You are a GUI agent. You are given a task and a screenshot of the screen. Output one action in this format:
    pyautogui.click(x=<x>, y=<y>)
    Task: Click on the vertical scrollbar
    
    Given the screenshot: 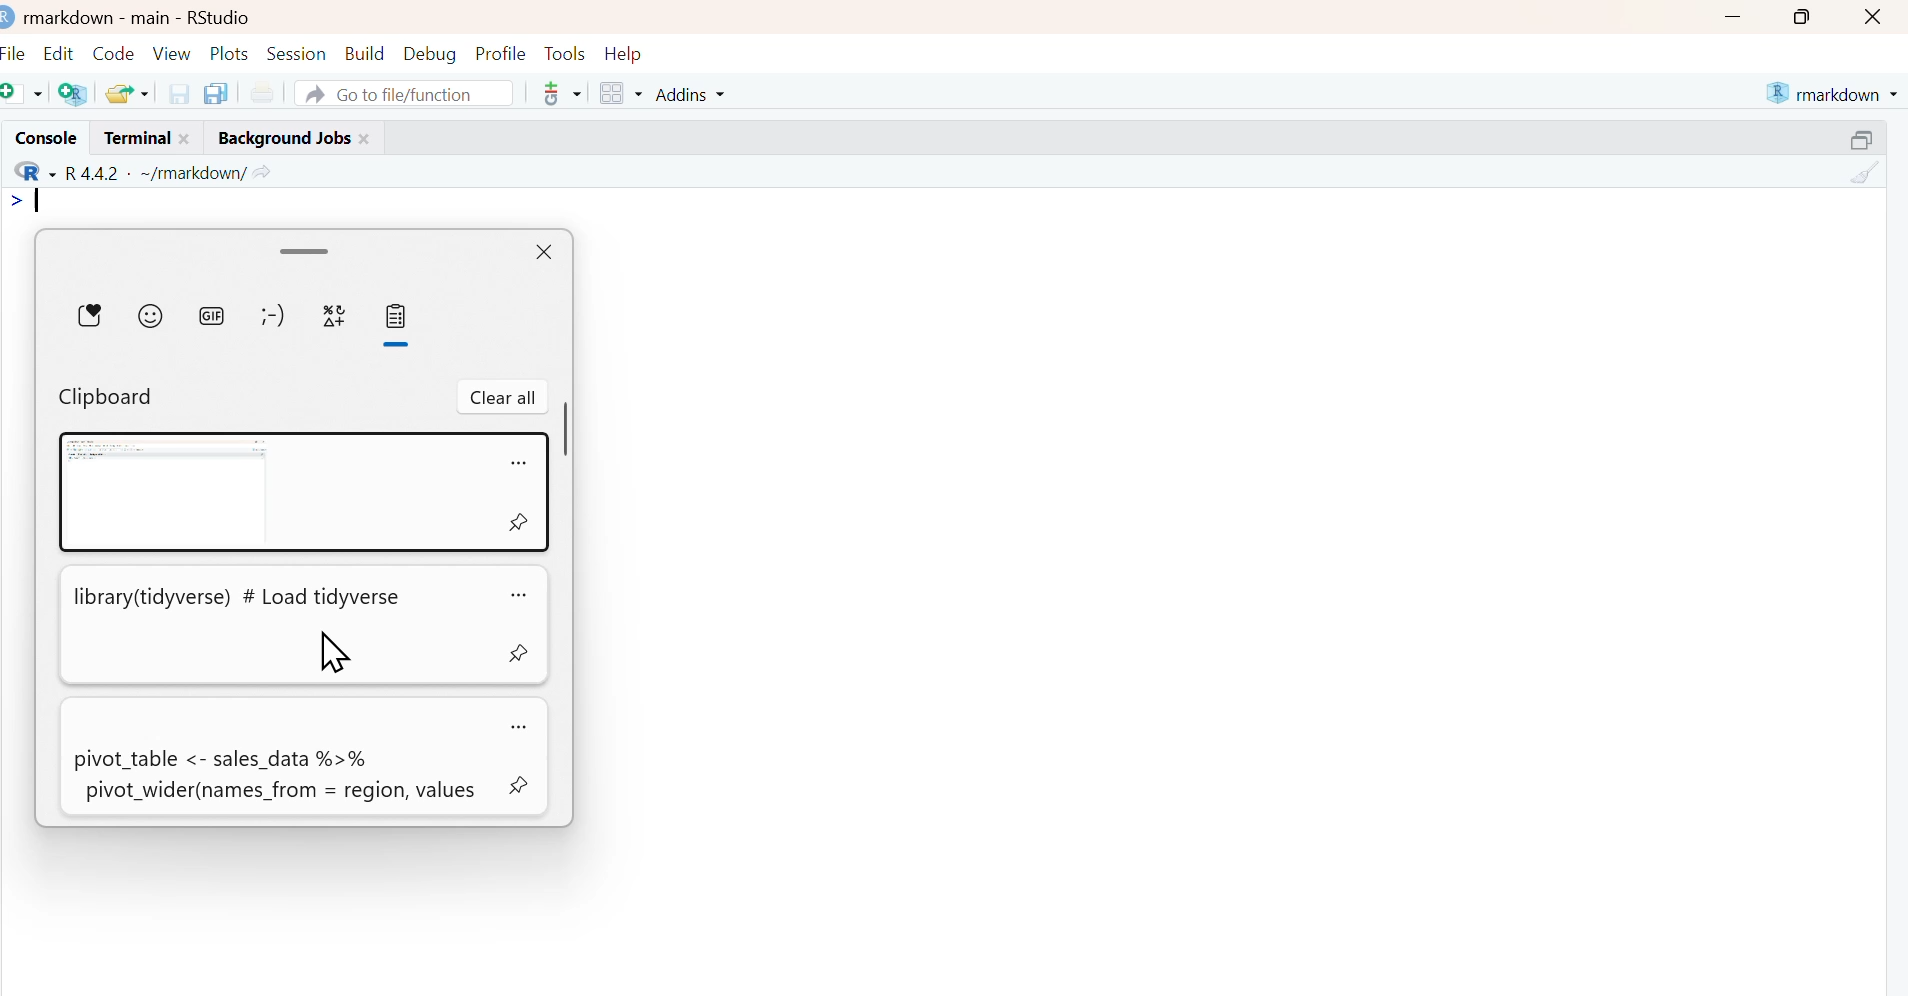 What is the action you would take?
    pyautogui.click(x=566, y=431)
    